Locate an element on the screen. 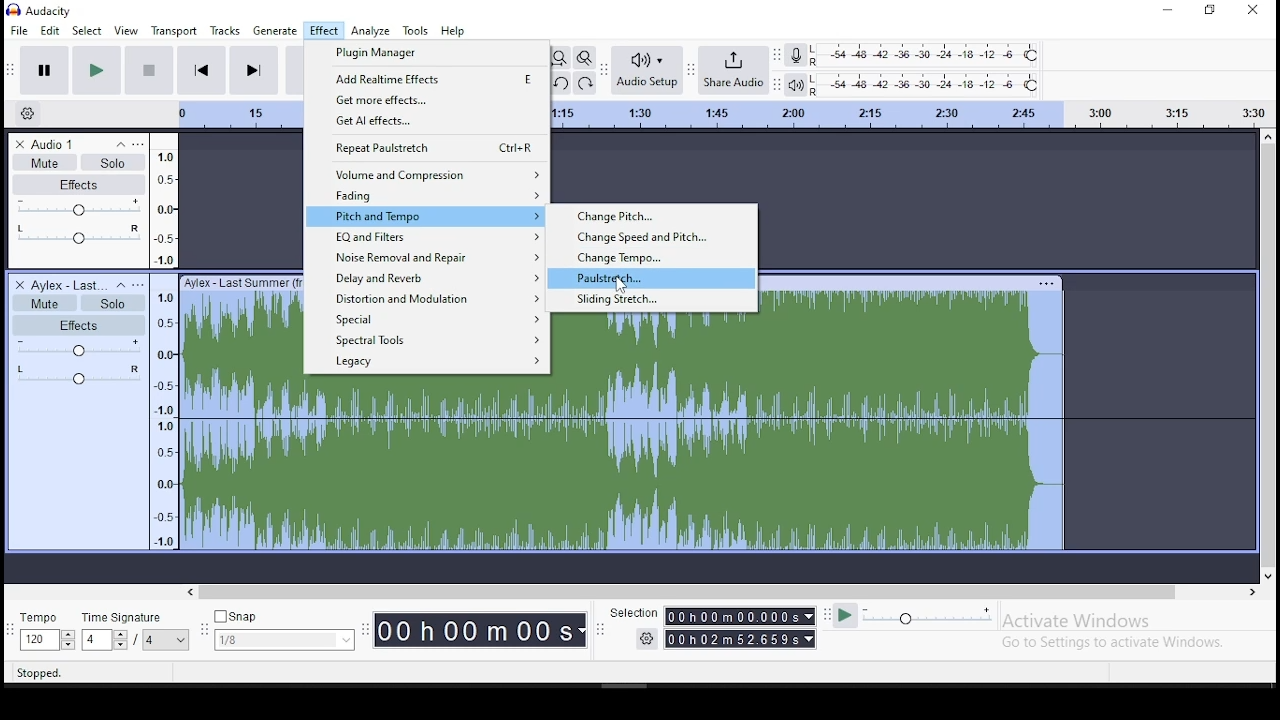  open menu is located at coordinates (143, 145).